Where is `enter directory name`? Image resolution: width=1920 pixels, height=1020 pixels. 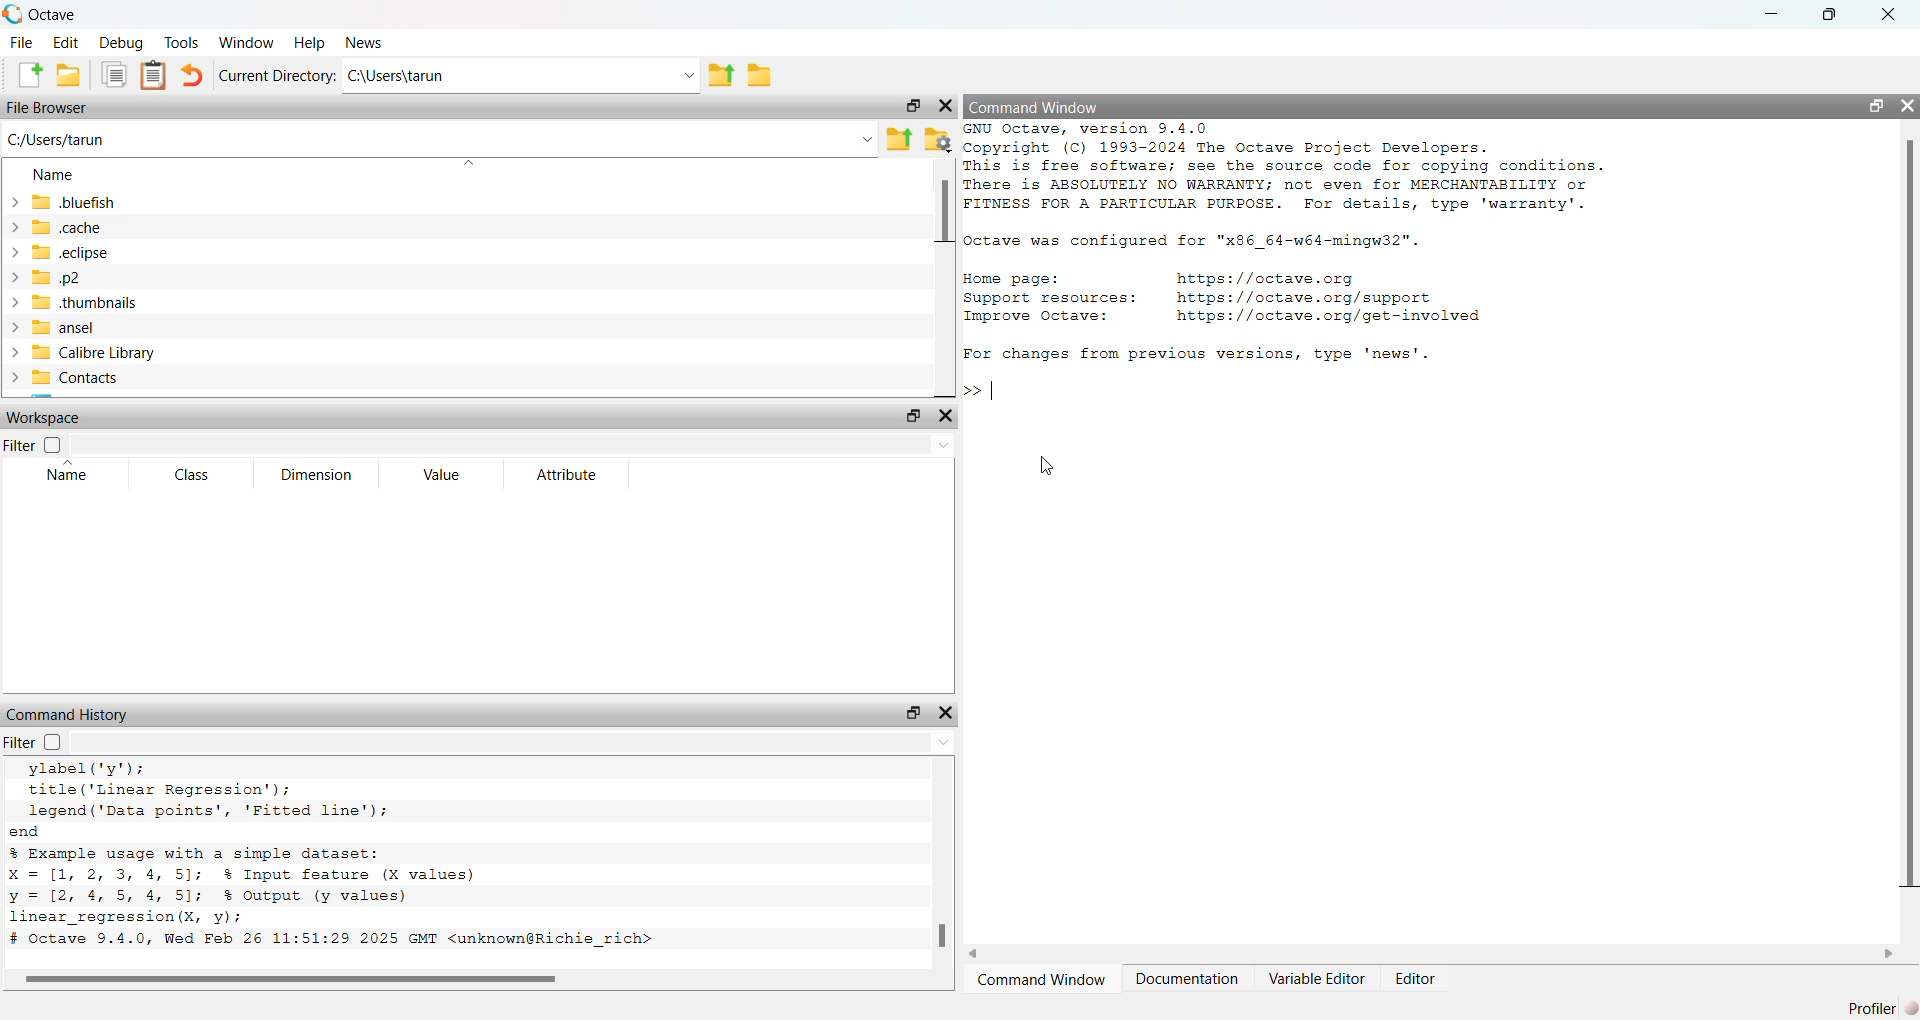
enter directory name is located at coordinates (524, 76).